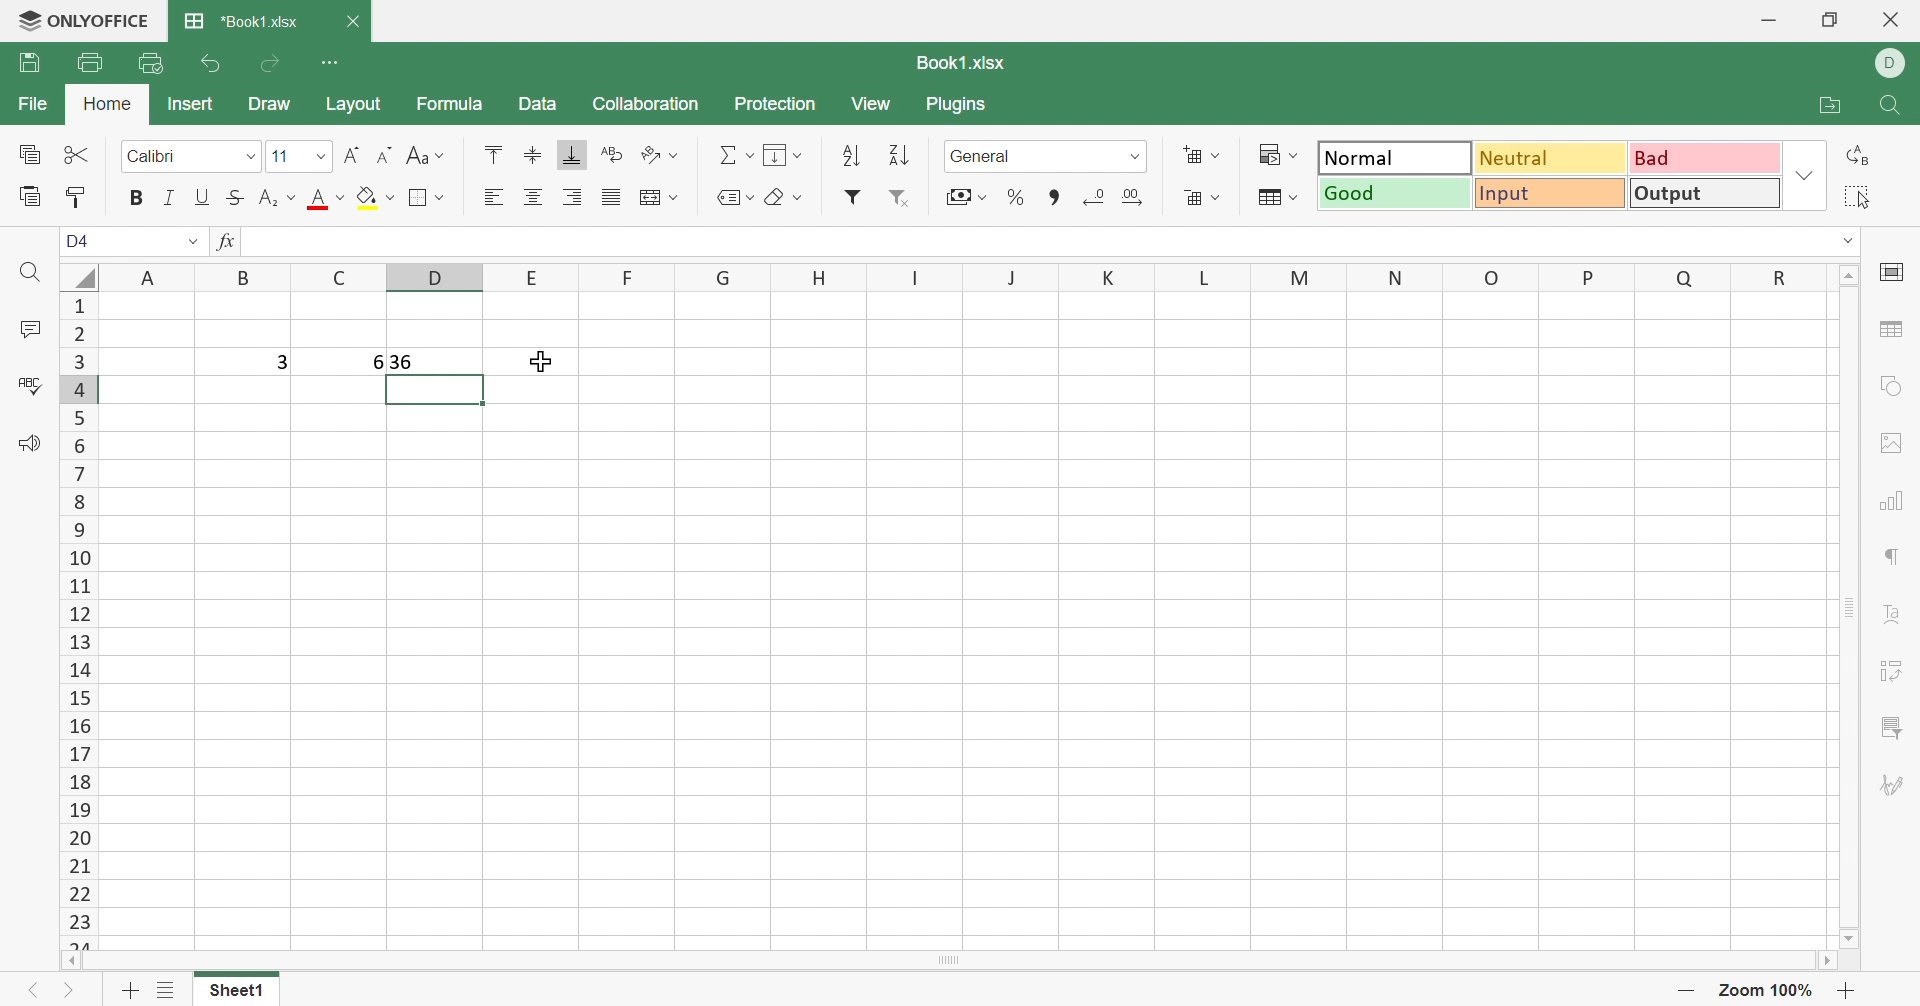 Image resolution: width=1920 pixels, height=1006 pixels. Describe the element at coordinates (352, 157) in the screenshot. I see `Increment font size` at that location.